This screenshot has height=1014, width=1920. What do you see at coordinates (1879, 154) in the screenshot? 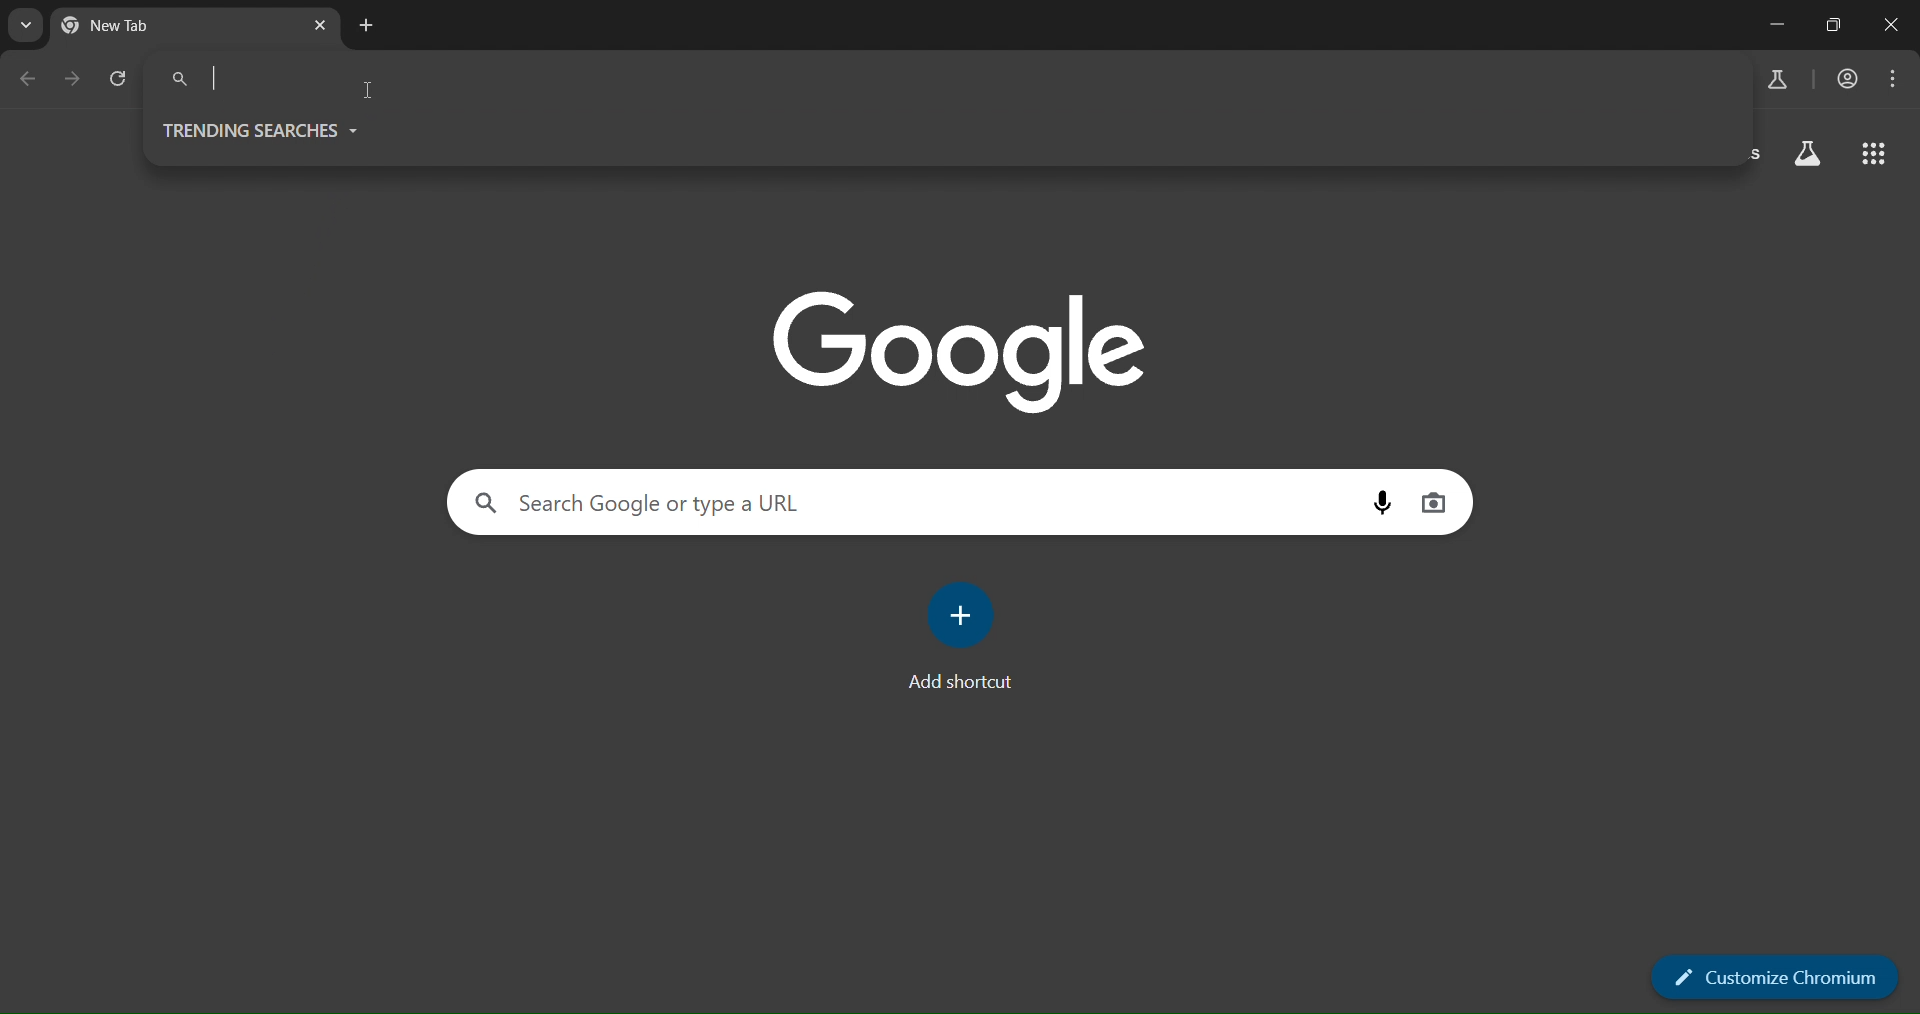
I see `google apps` at bounding box center [1879, 154].